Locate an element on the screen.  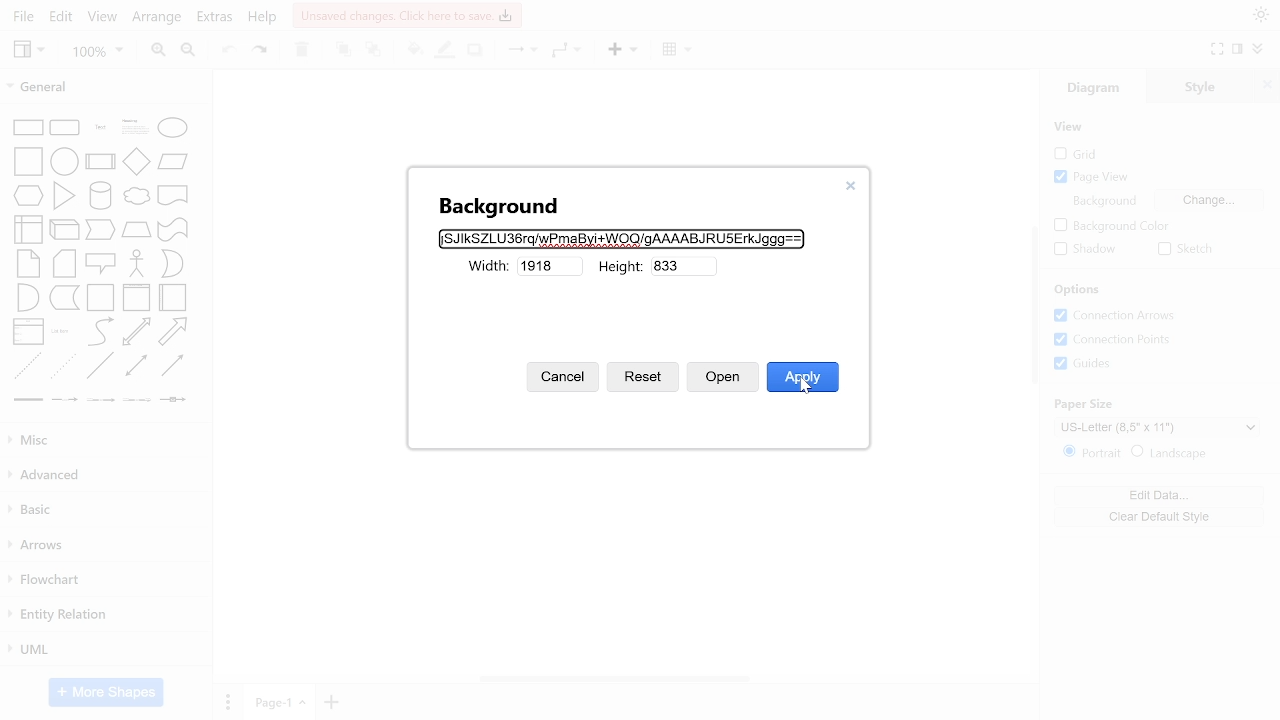
to back is located at coordinates (374, 51).